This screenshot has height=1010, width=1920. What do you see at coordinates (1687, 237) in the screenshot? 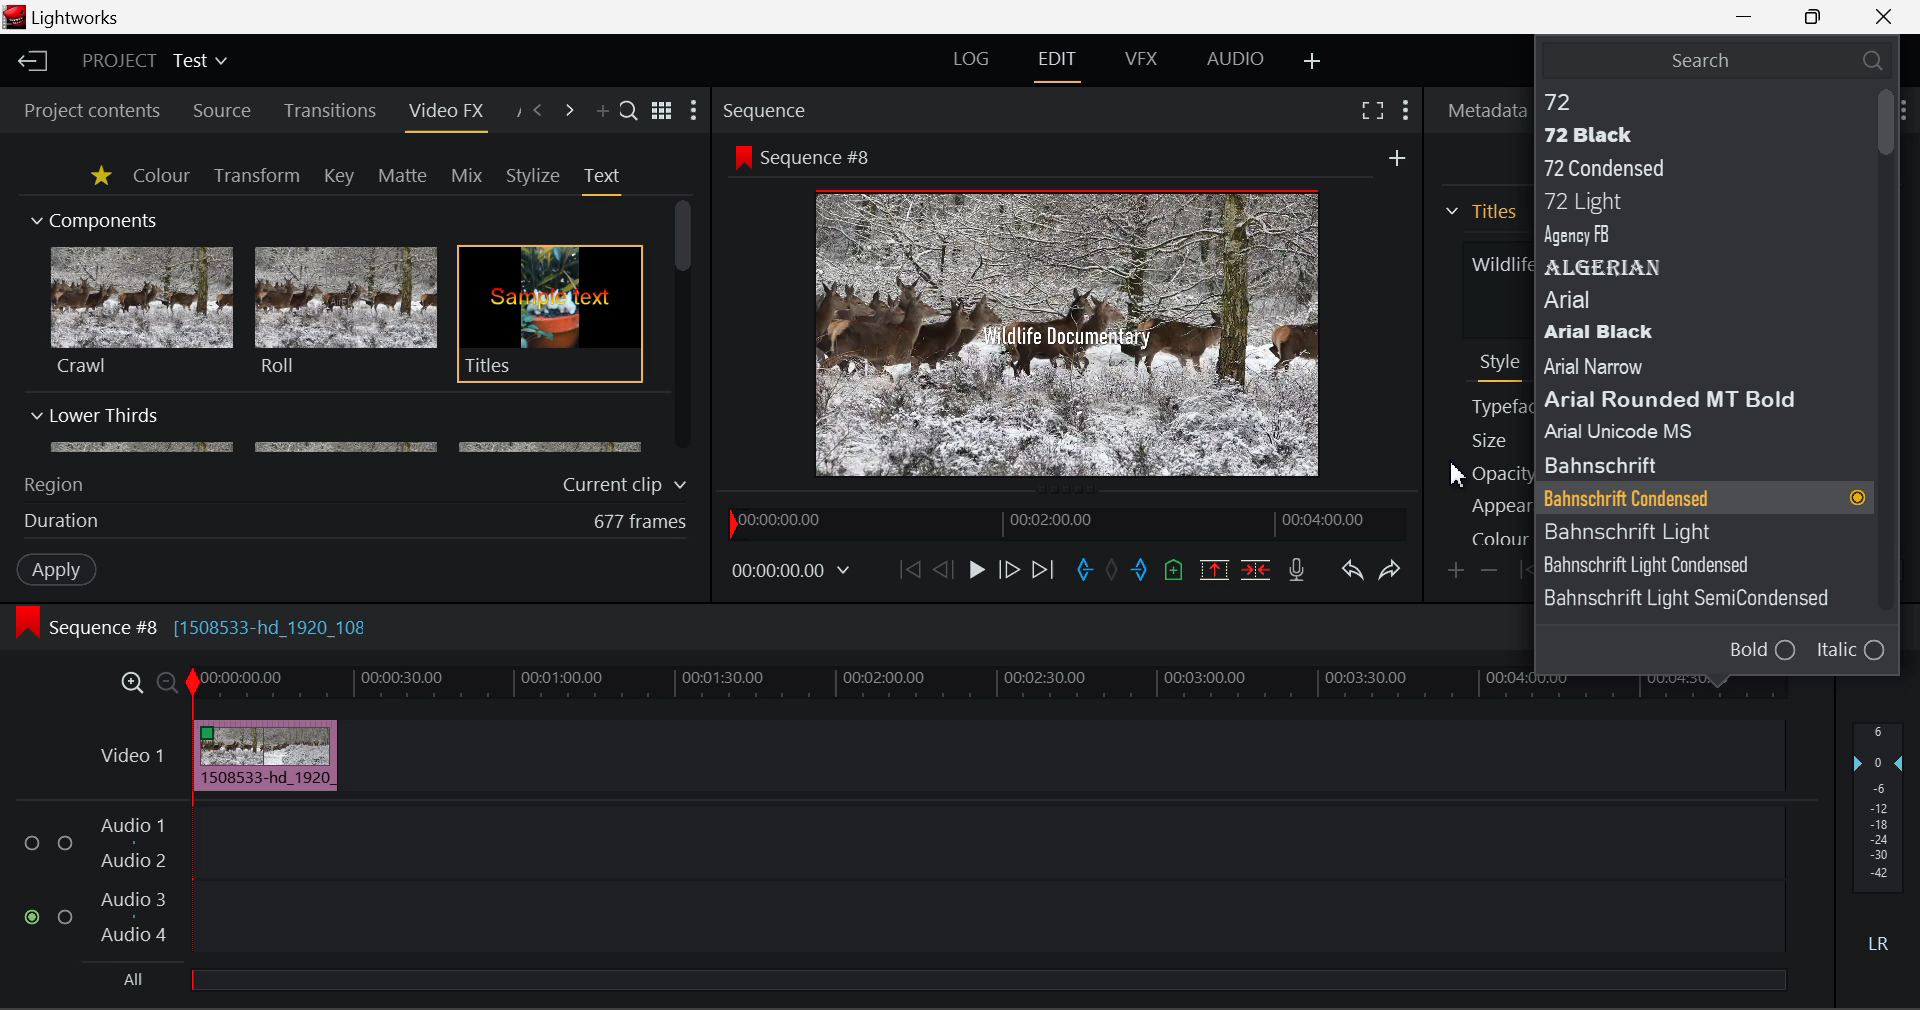
I see `Agency FB` at bounding box center [1687, 237].